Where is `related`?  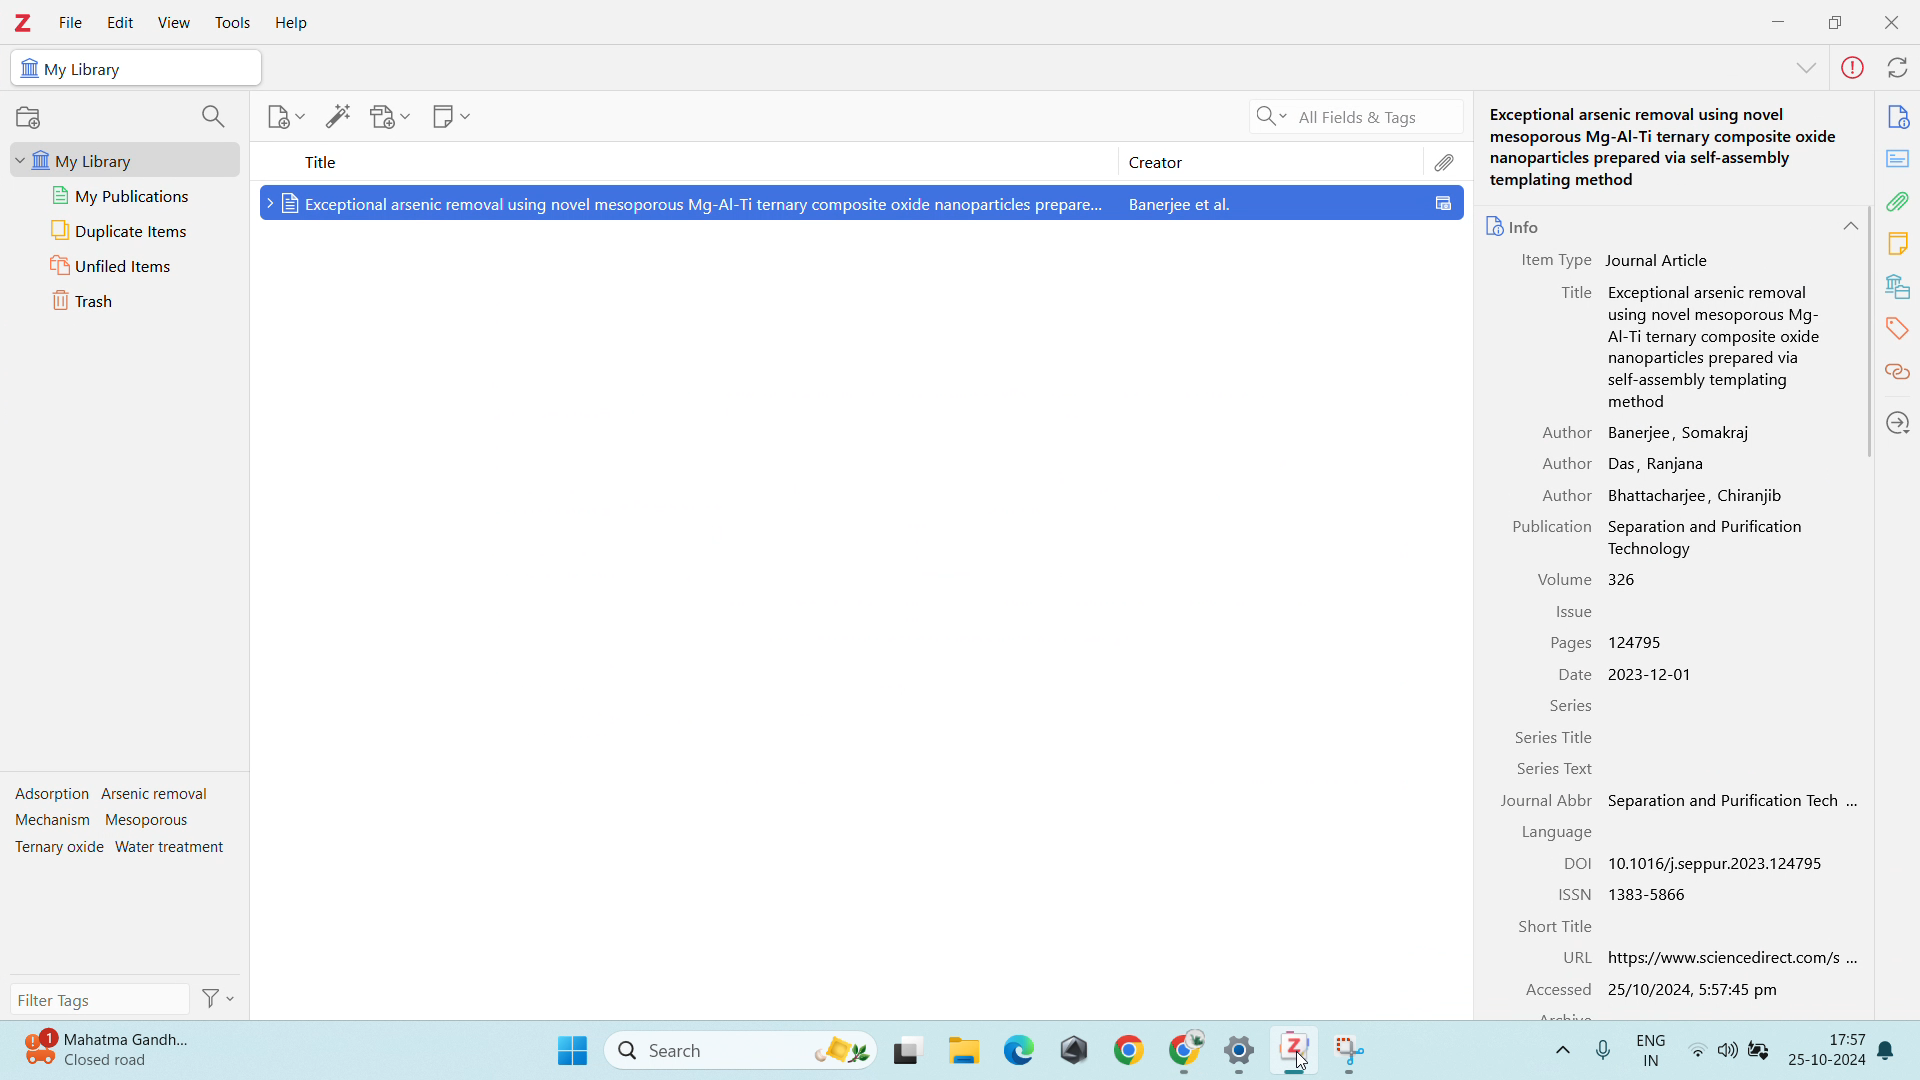
related is located at coordinates (1899, 372).